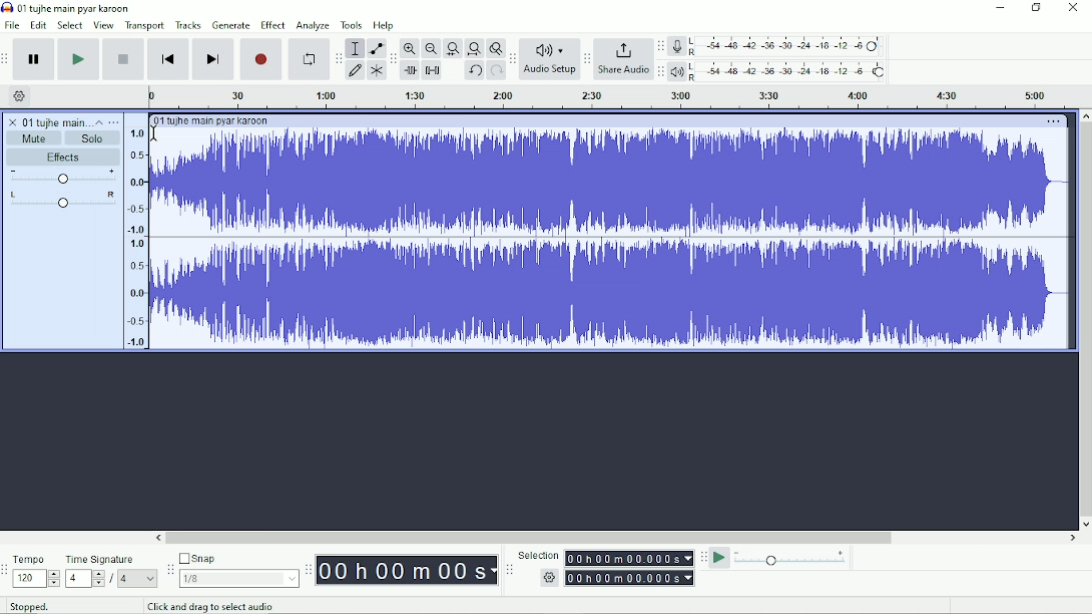  What do you see at coordinates (720, 558) in the screenshot?
I see `Play-at-speed` at bounding box center [720, 558].